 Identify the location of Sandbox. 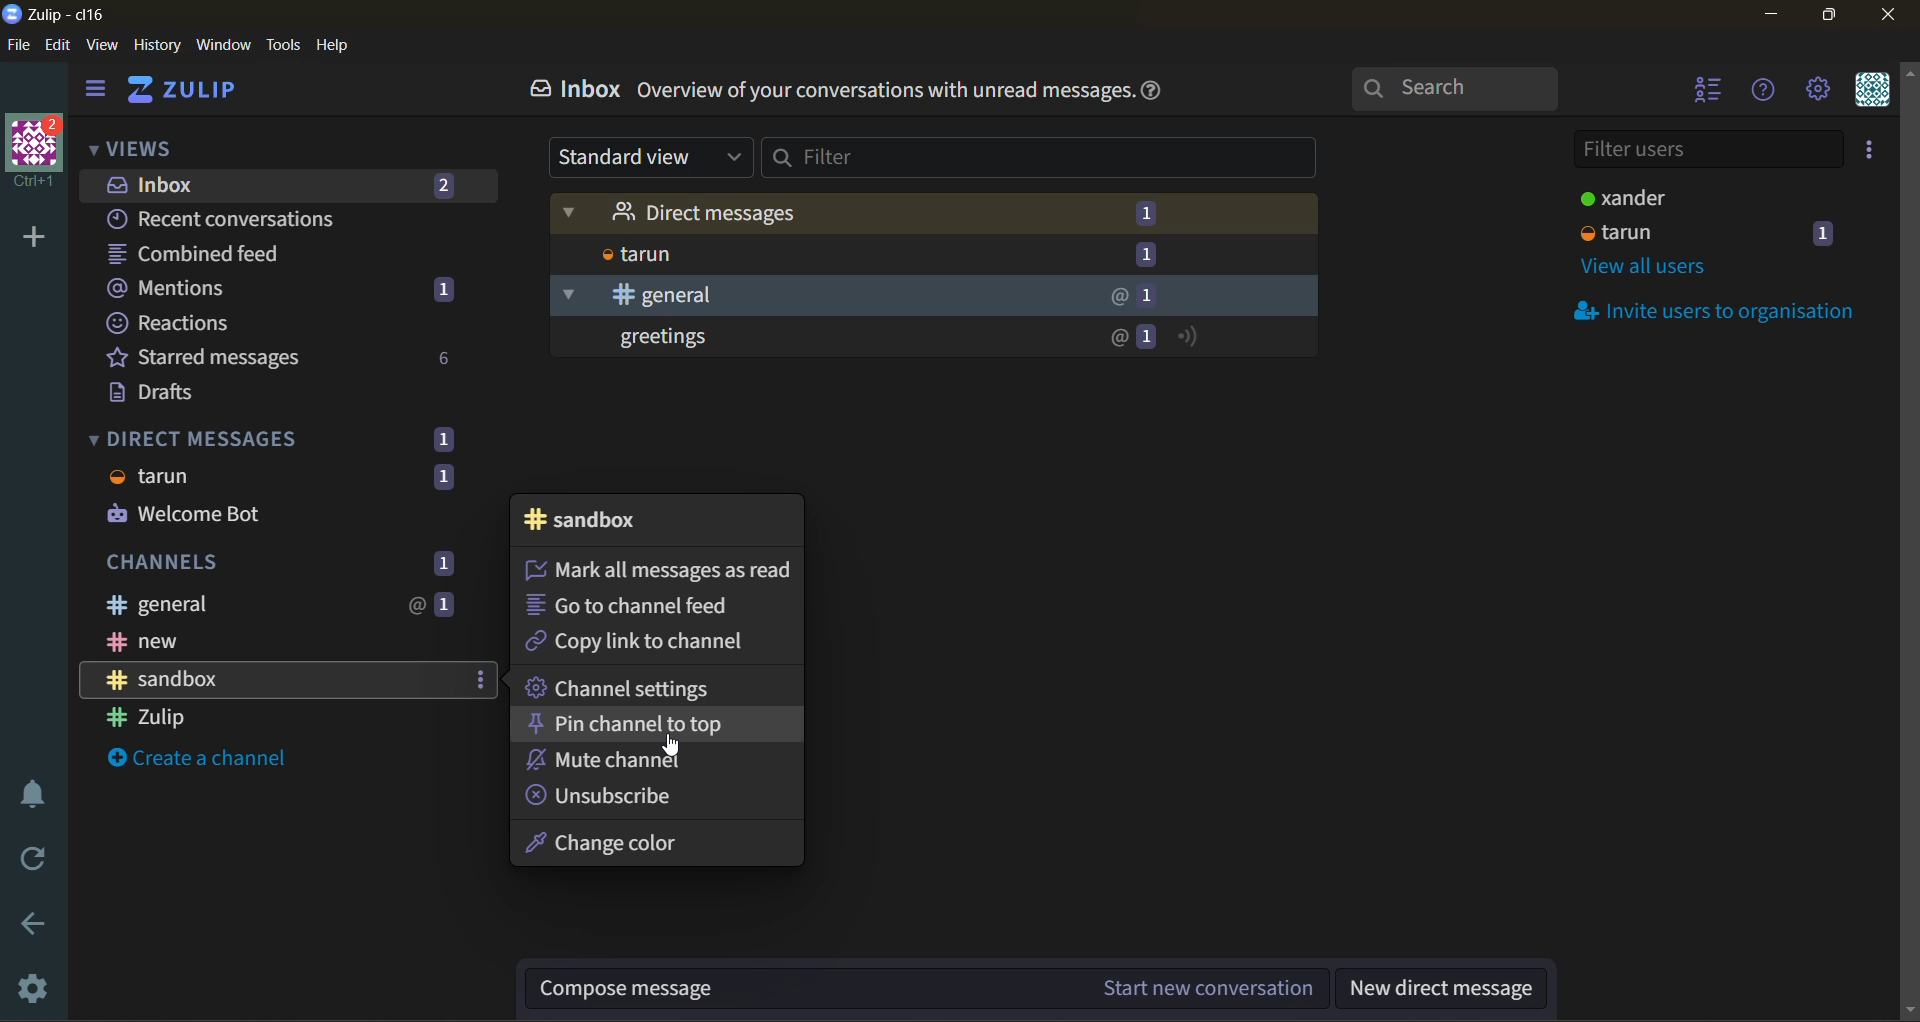
(271, 680).